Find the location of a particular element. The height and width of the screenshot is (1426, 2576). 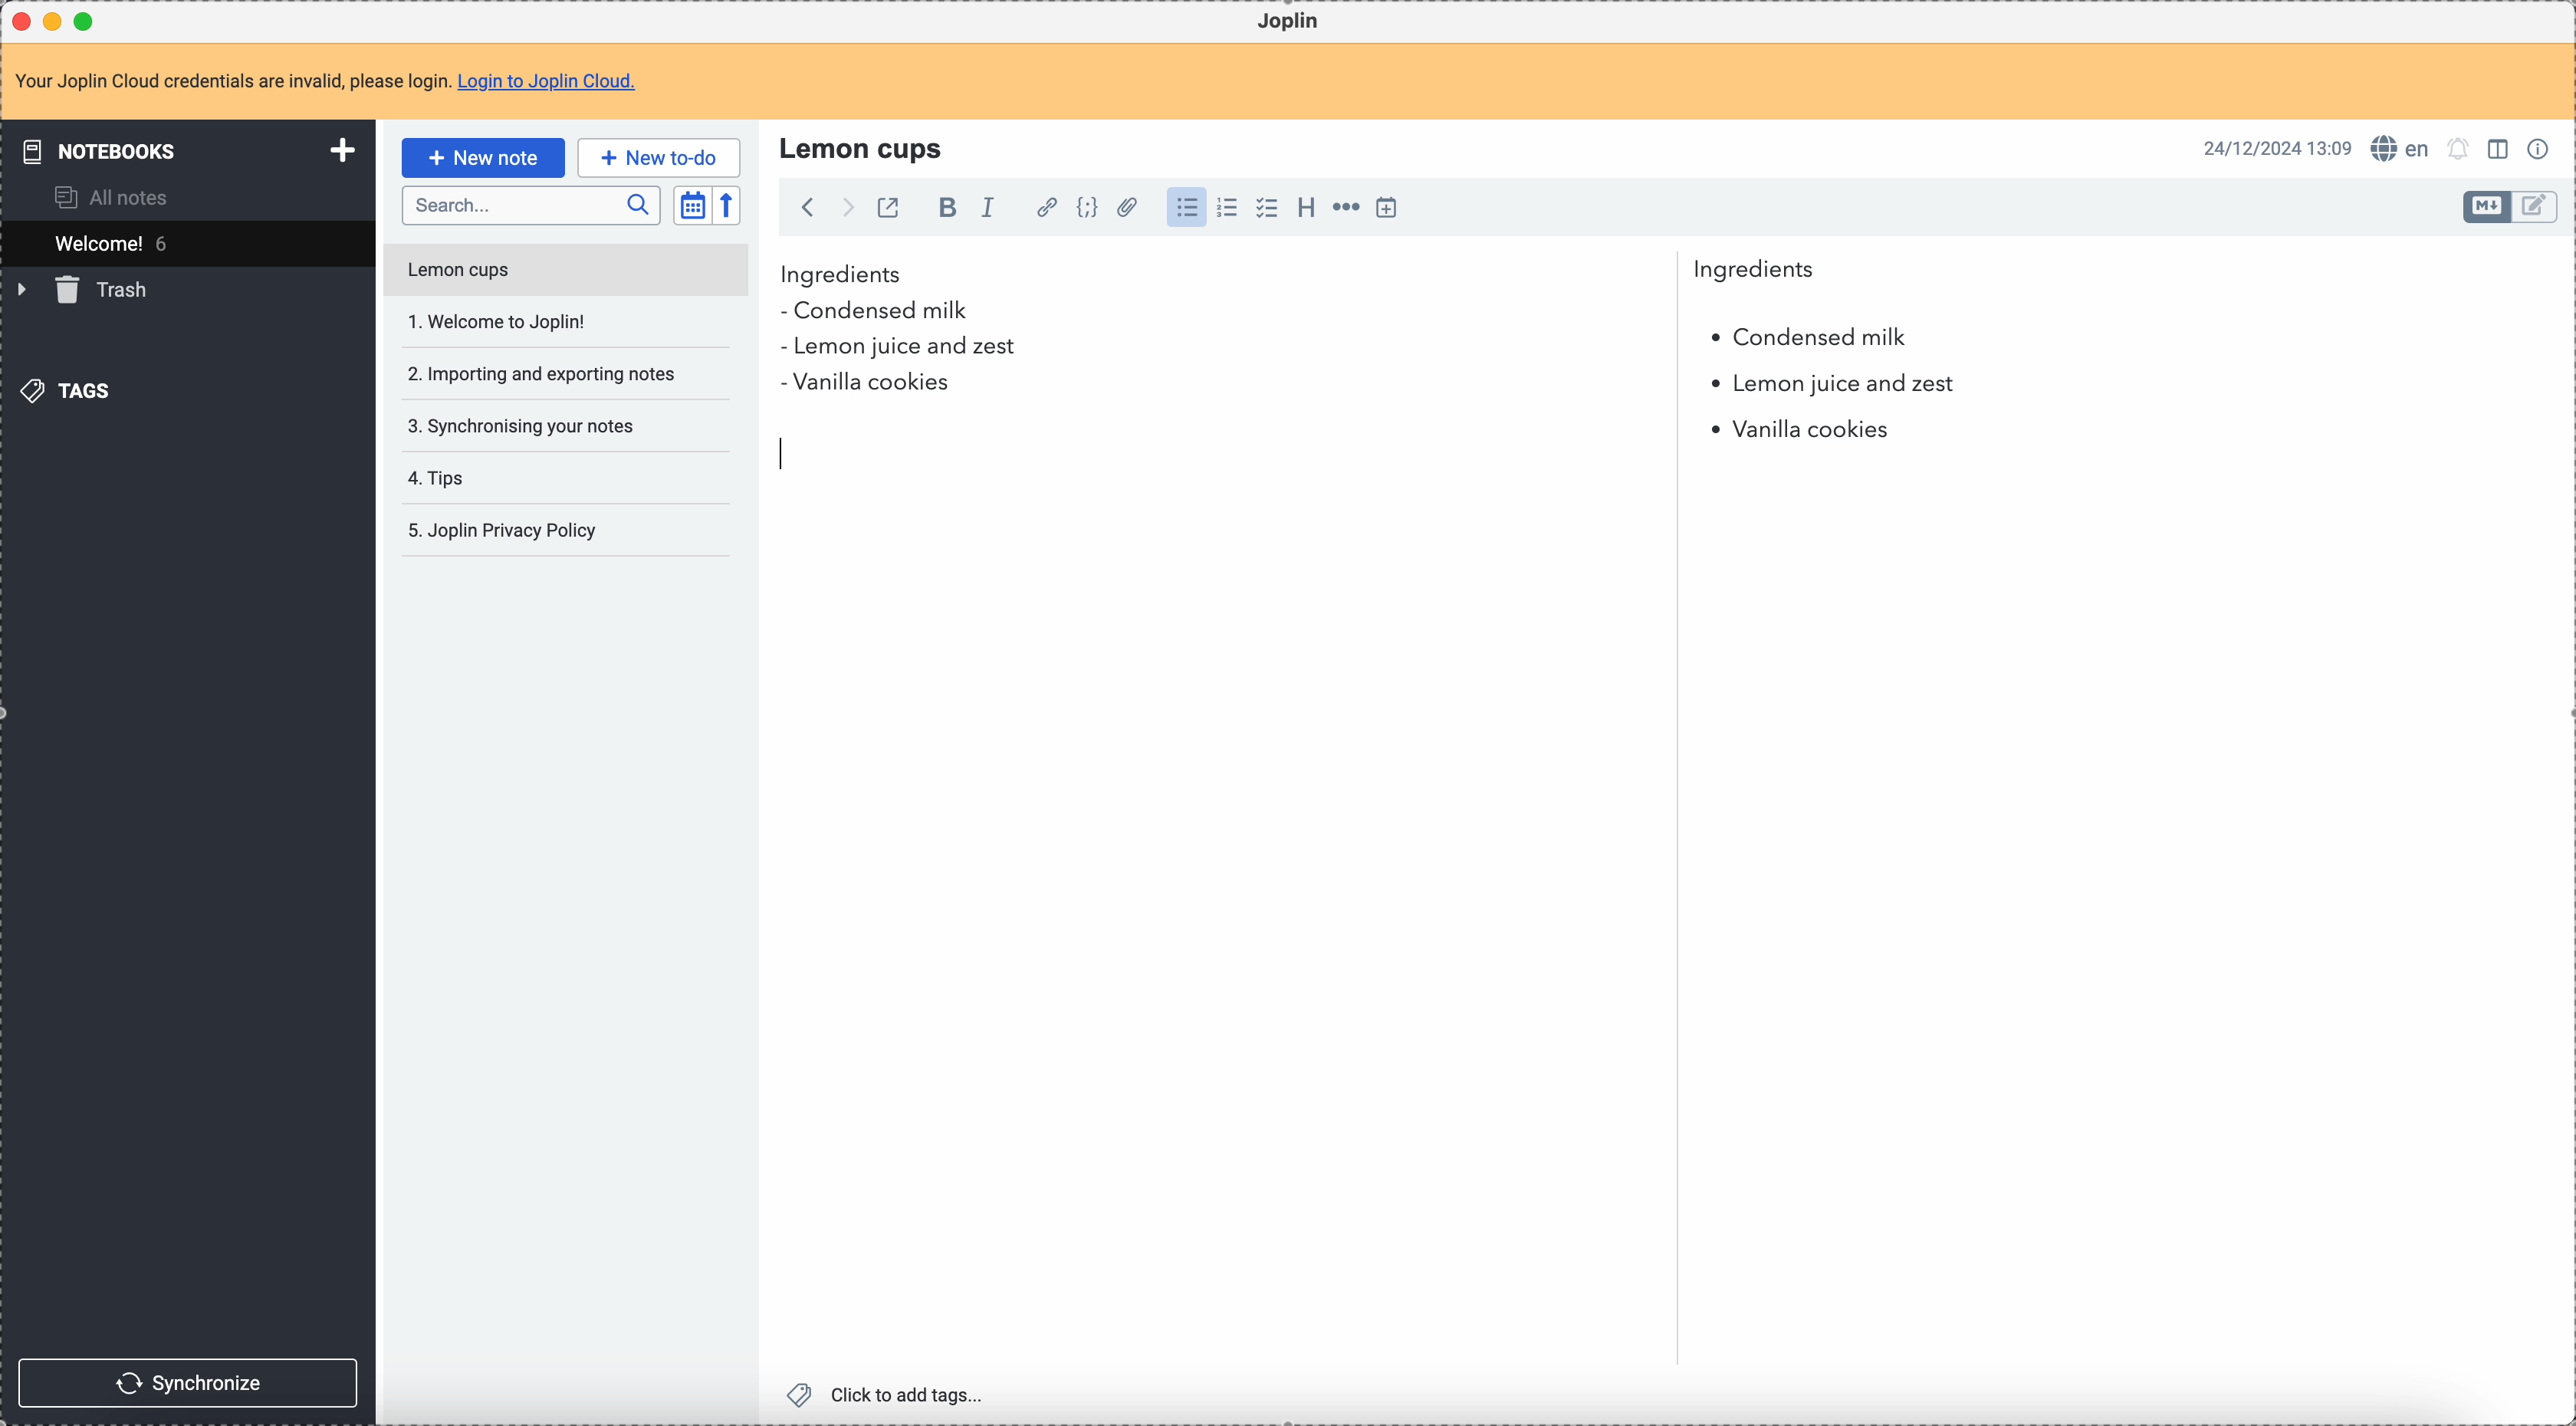

heading is located at coordinates (1306, 206).